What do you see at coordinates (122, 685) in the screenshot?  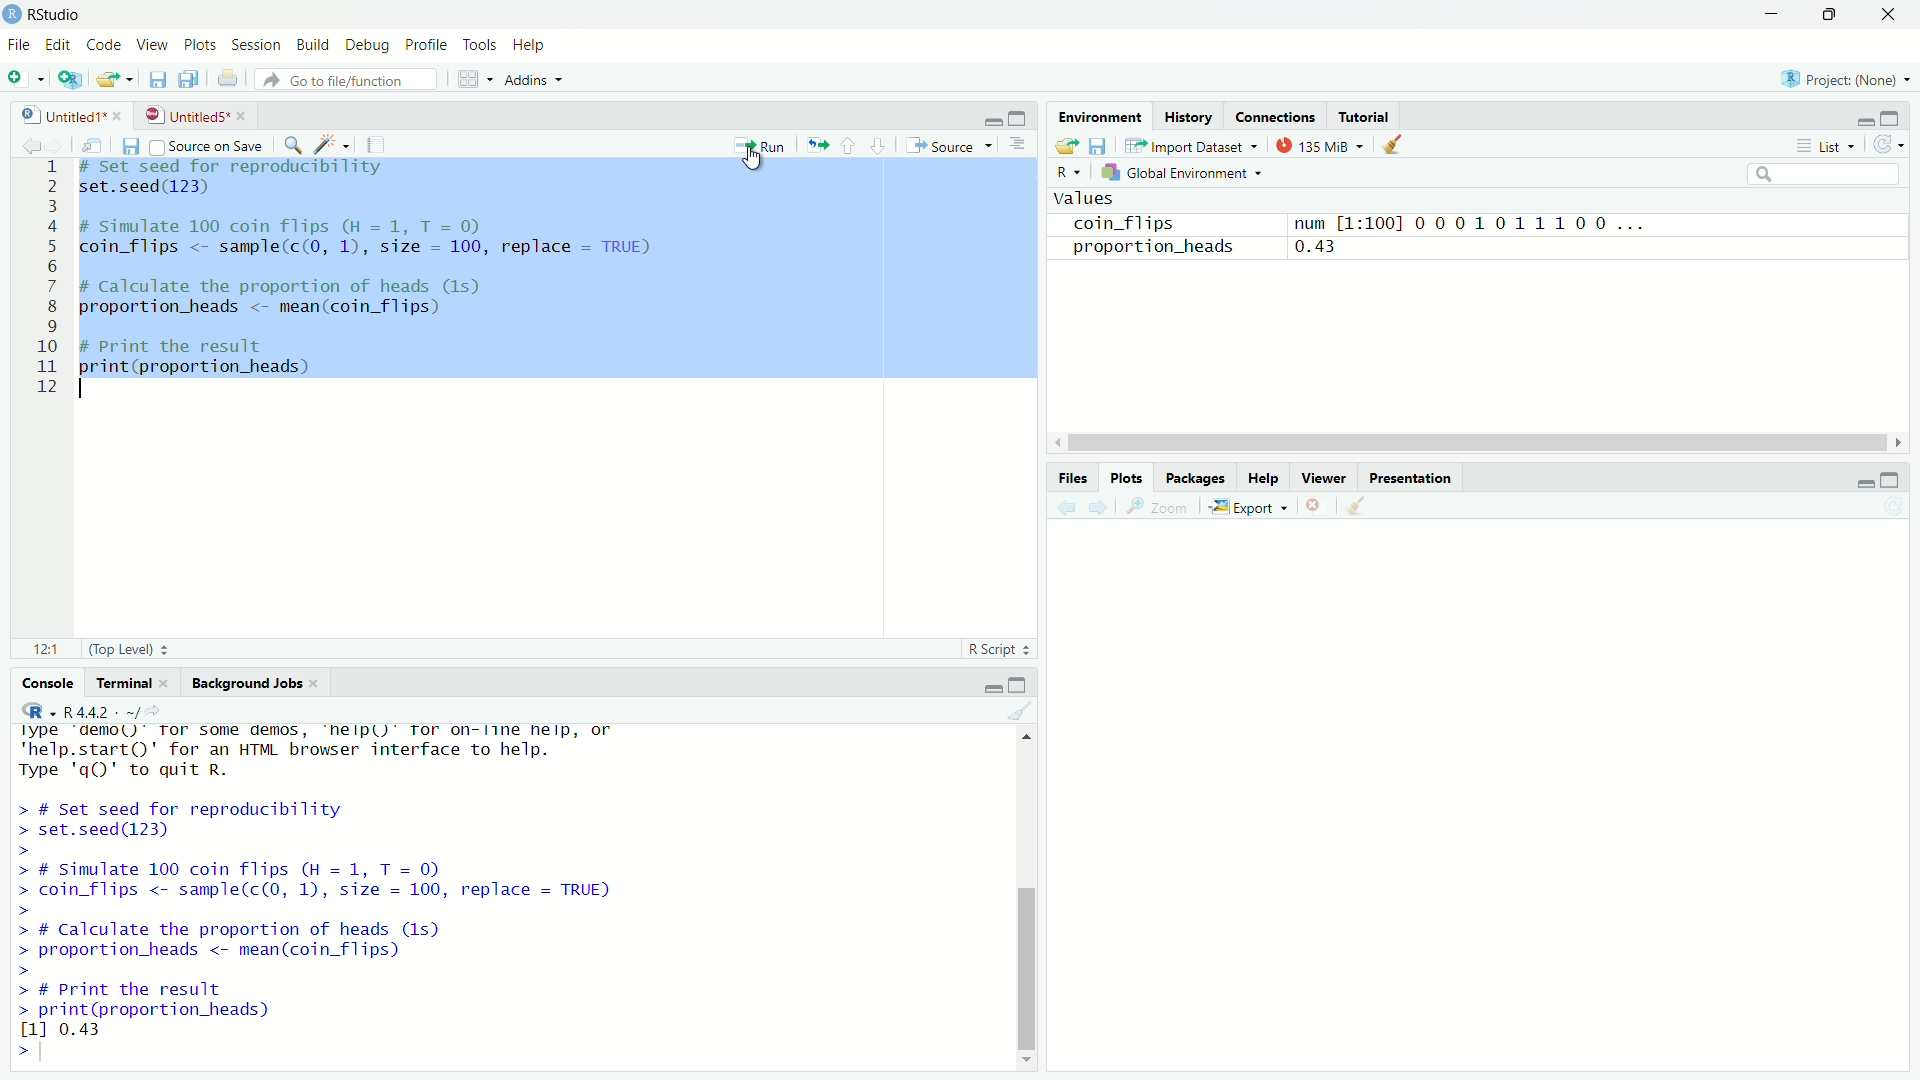 I see `terminal` at bounding box center [122, 685].